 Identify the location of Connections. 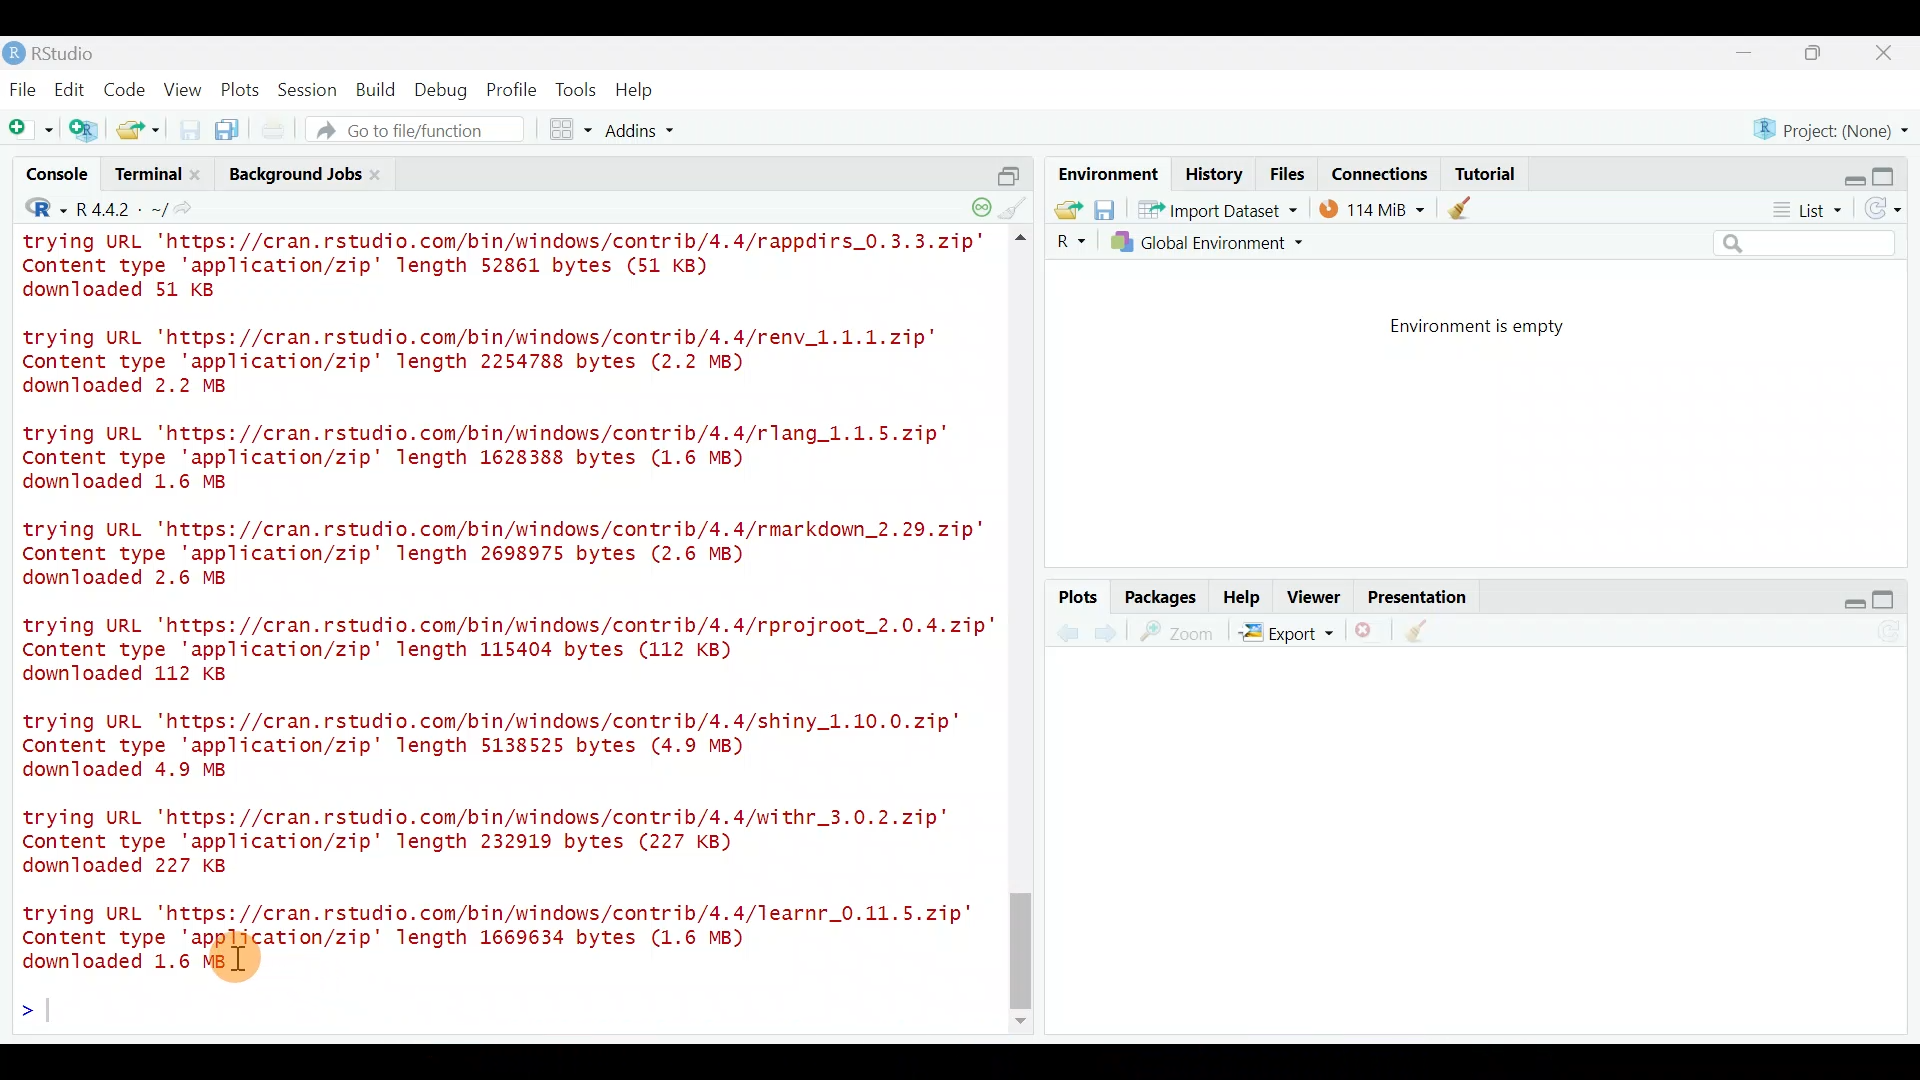
(1381, 172).